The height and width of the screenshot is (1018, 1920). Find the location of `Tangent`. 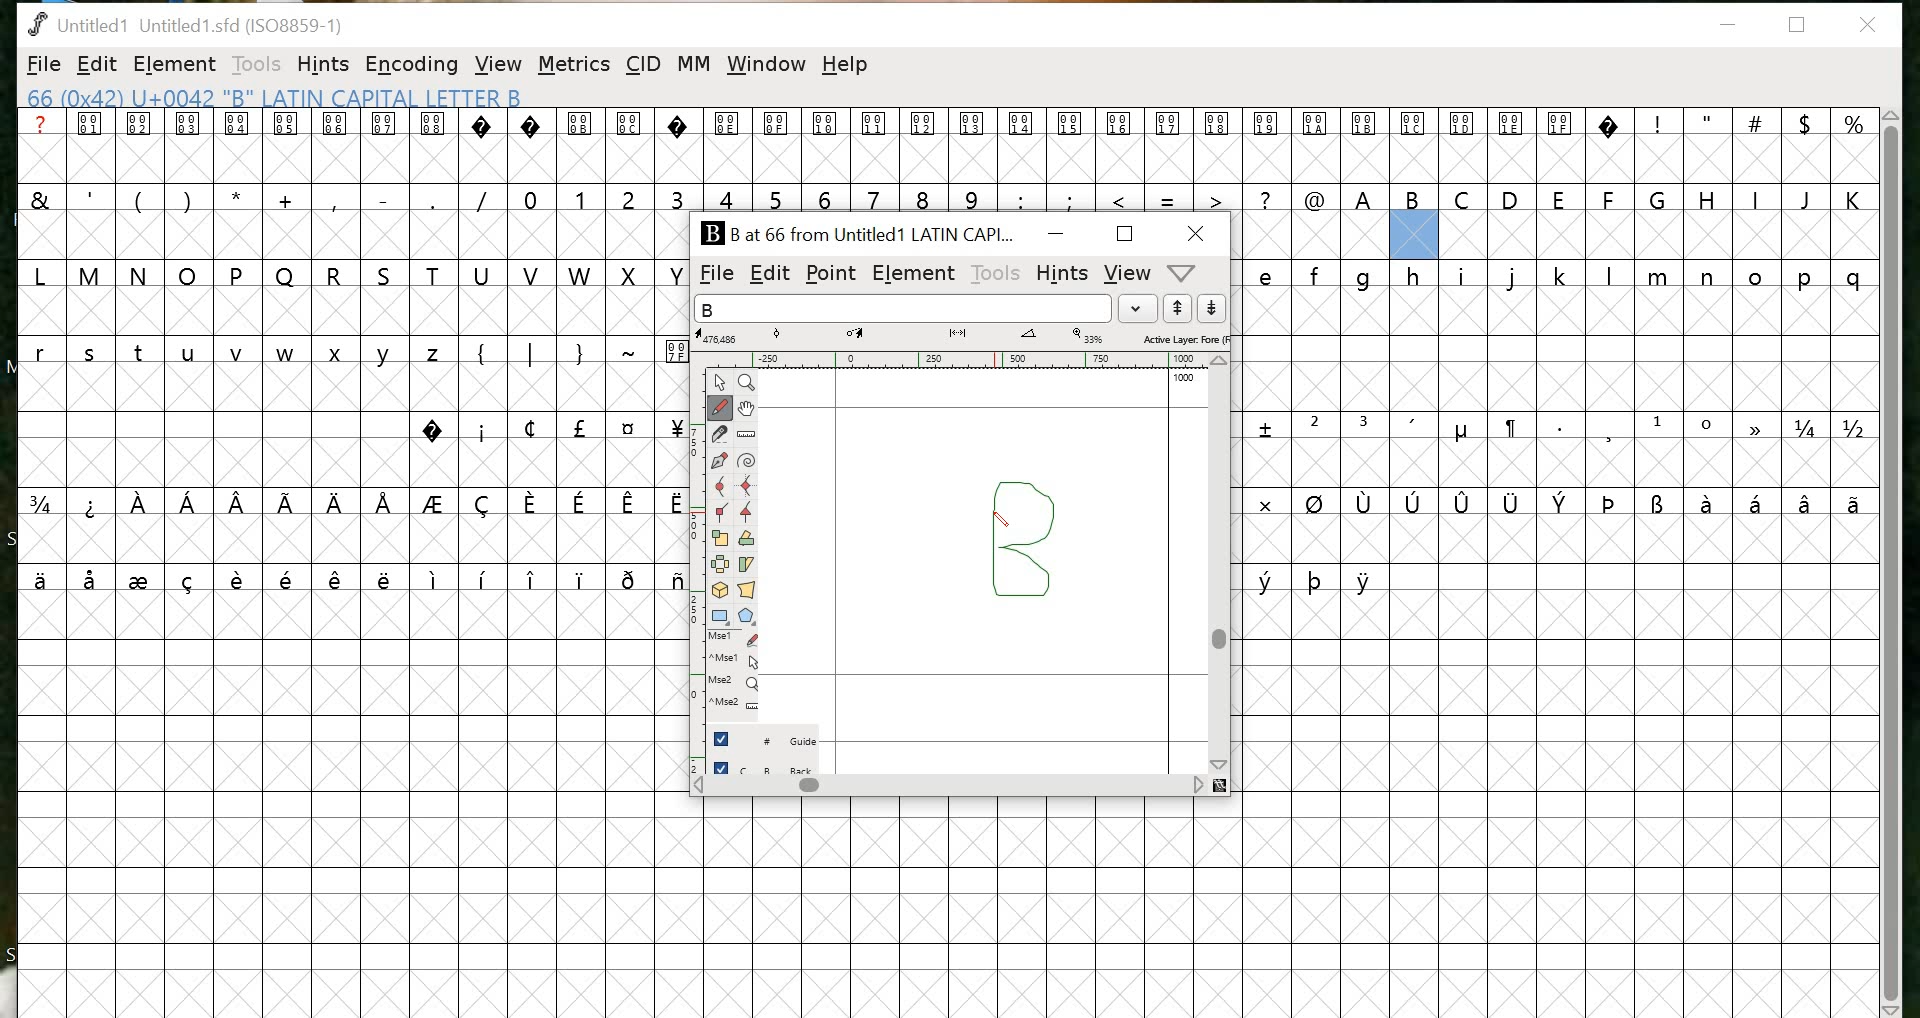

Tangent is located at coordinates (751, 514).